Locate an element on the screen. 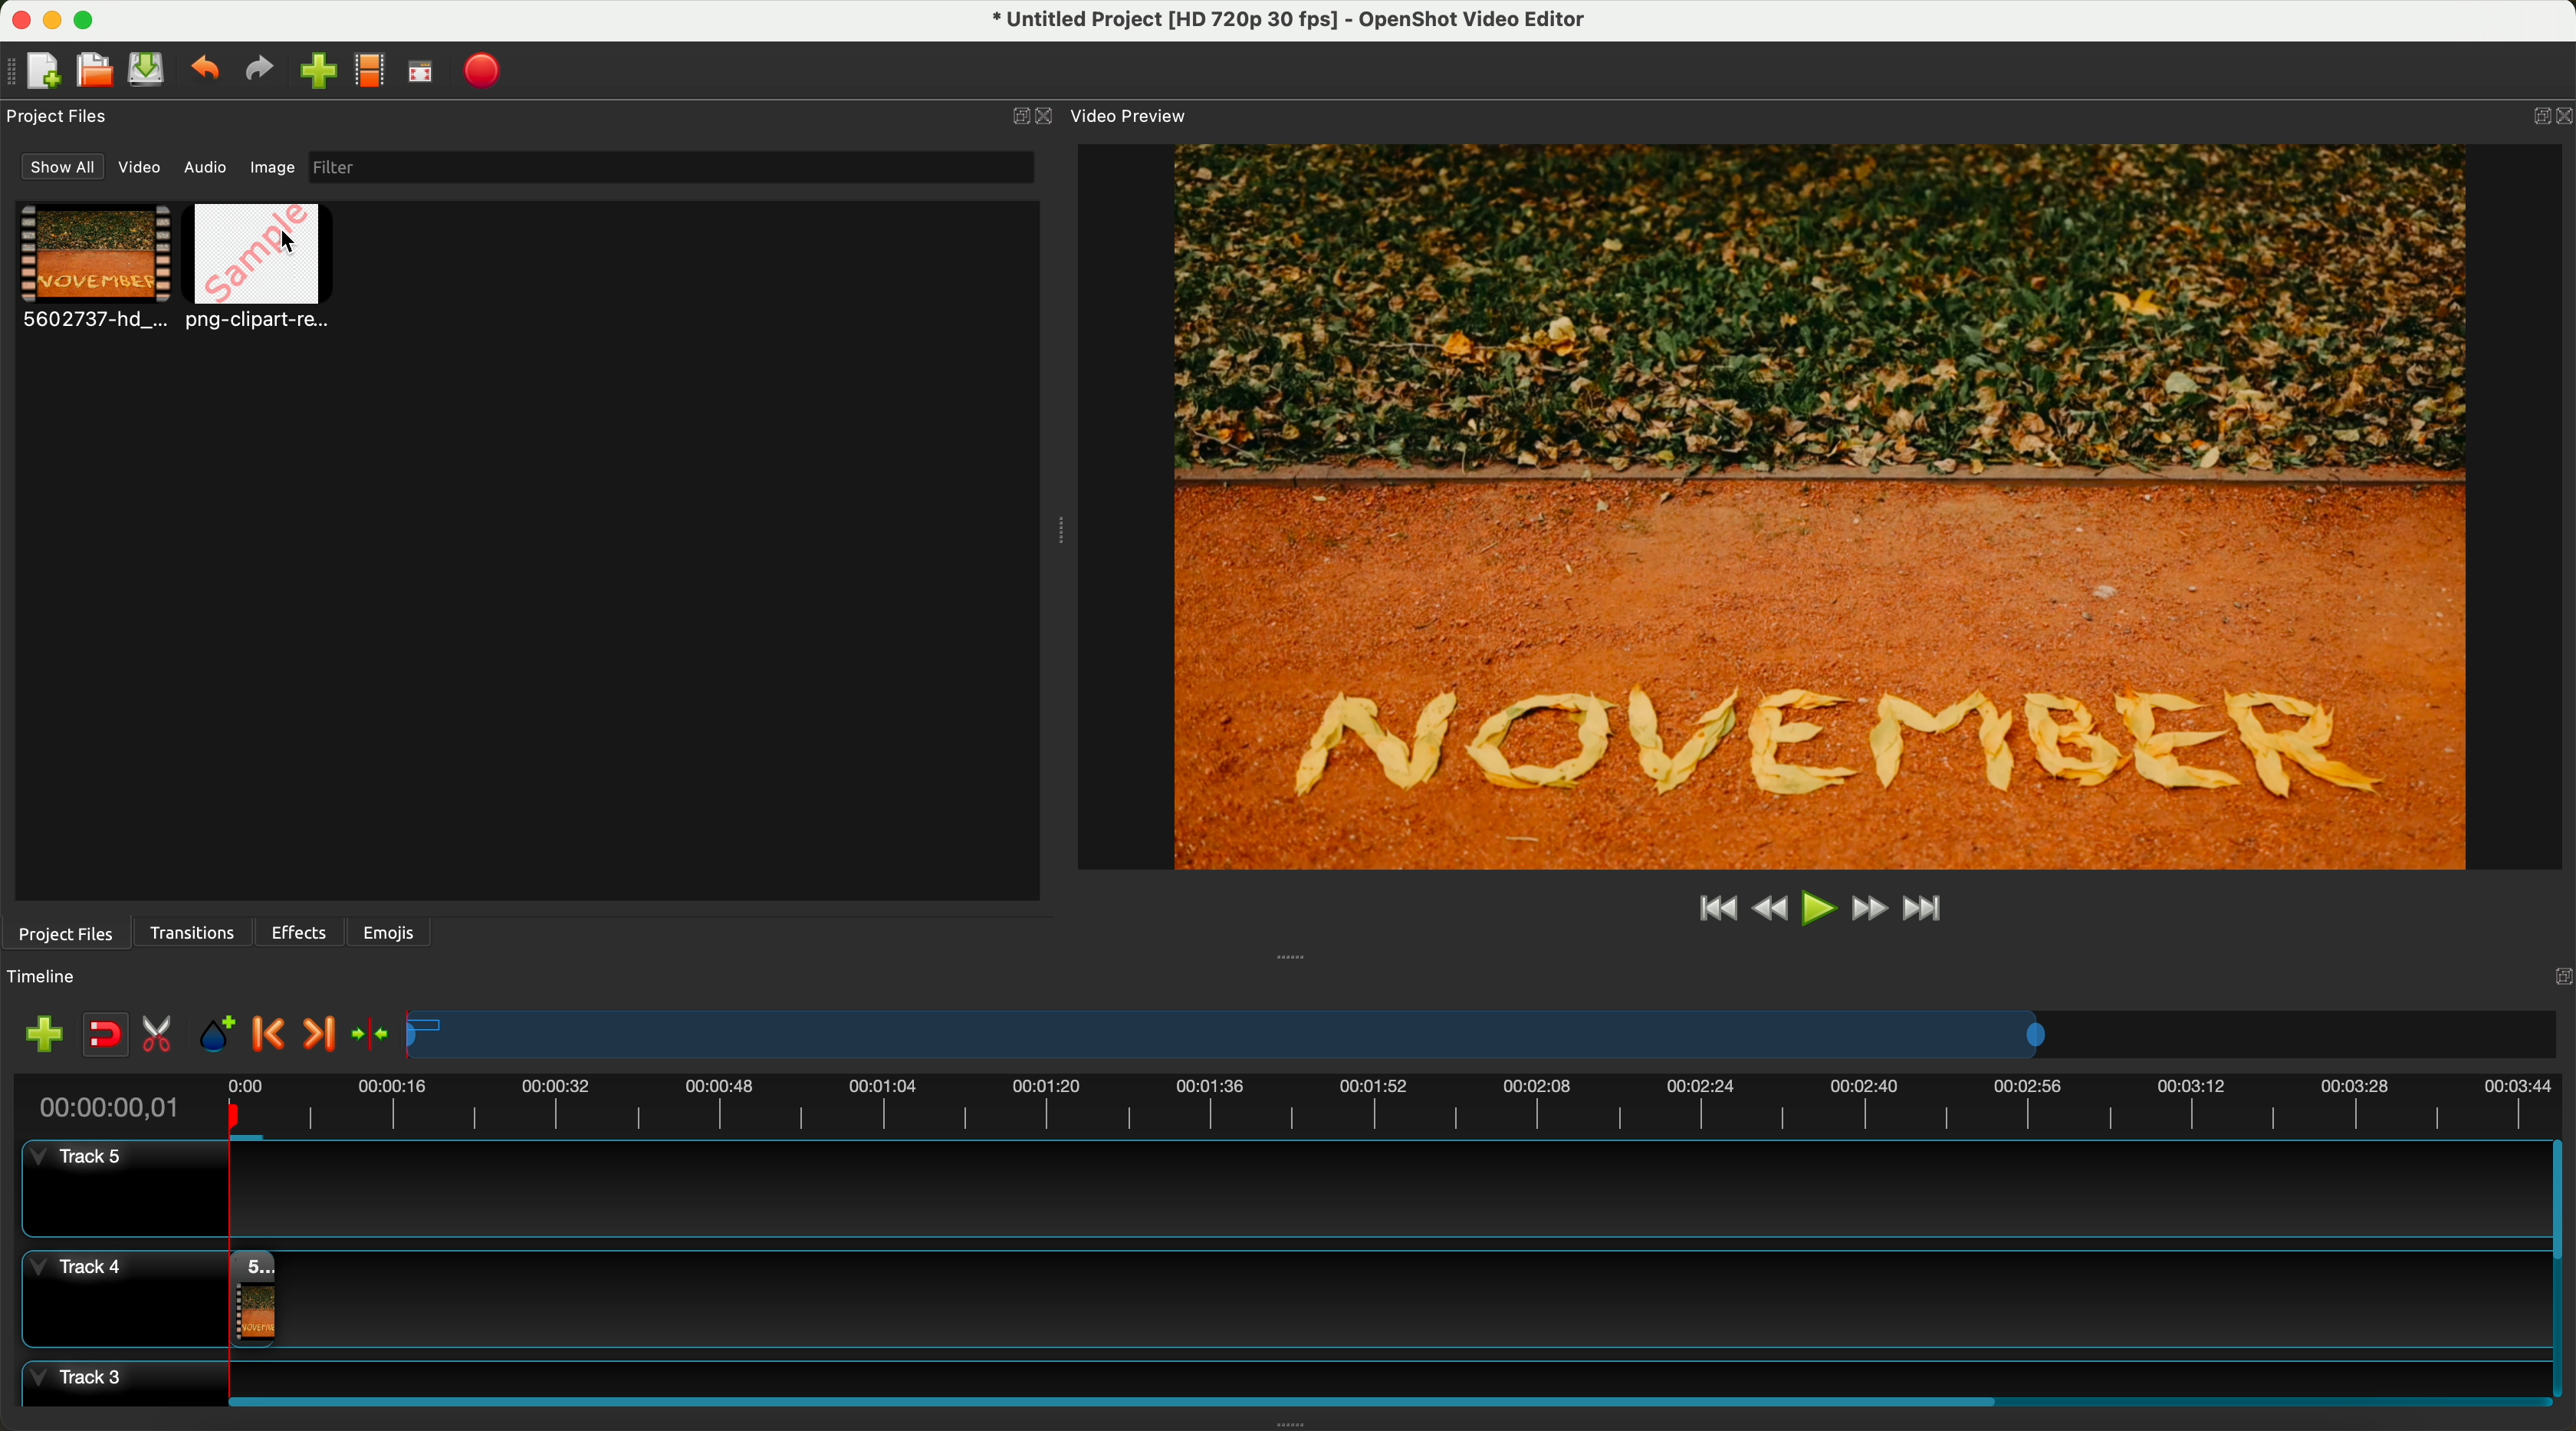  timeline is located at coordinates (1484, 1036).